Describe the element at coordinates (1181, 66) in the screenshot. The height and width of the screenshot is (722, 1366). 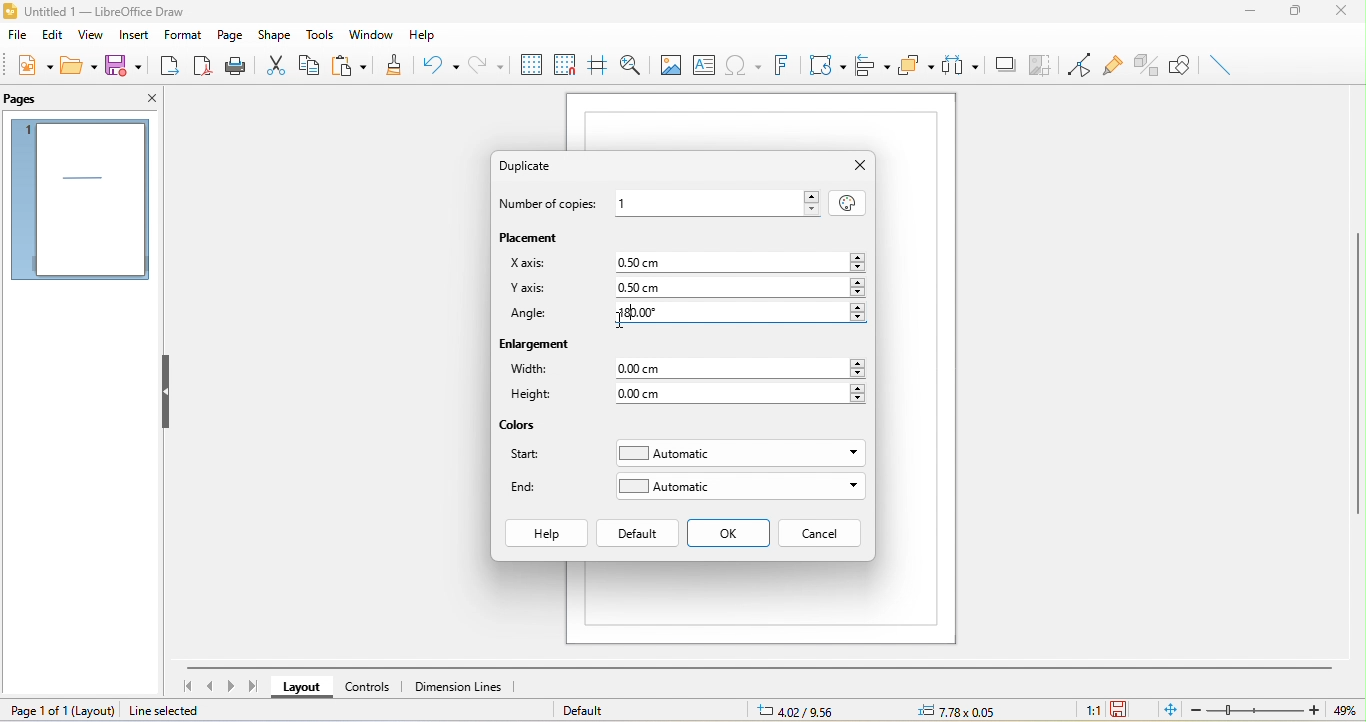
I see `show draw function` at that location.